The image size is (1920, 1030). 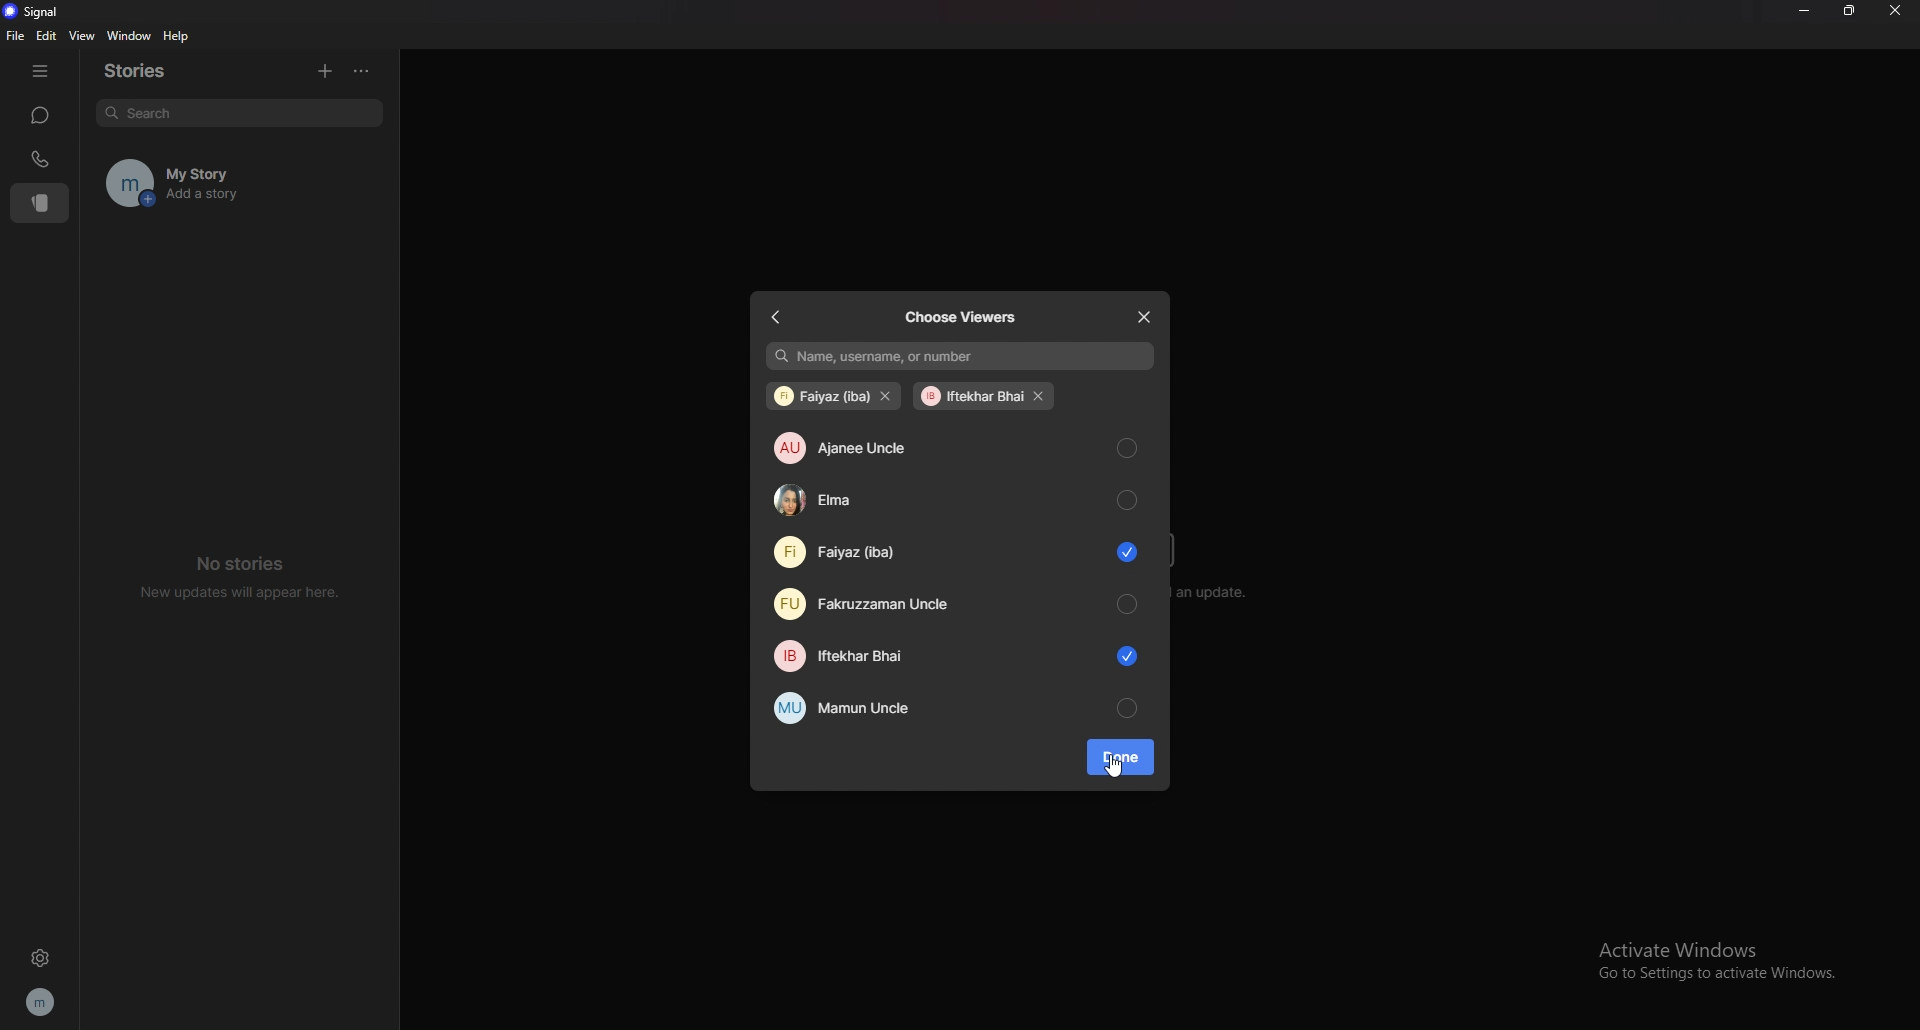 I want to click on file, so click(x=15, y=36).